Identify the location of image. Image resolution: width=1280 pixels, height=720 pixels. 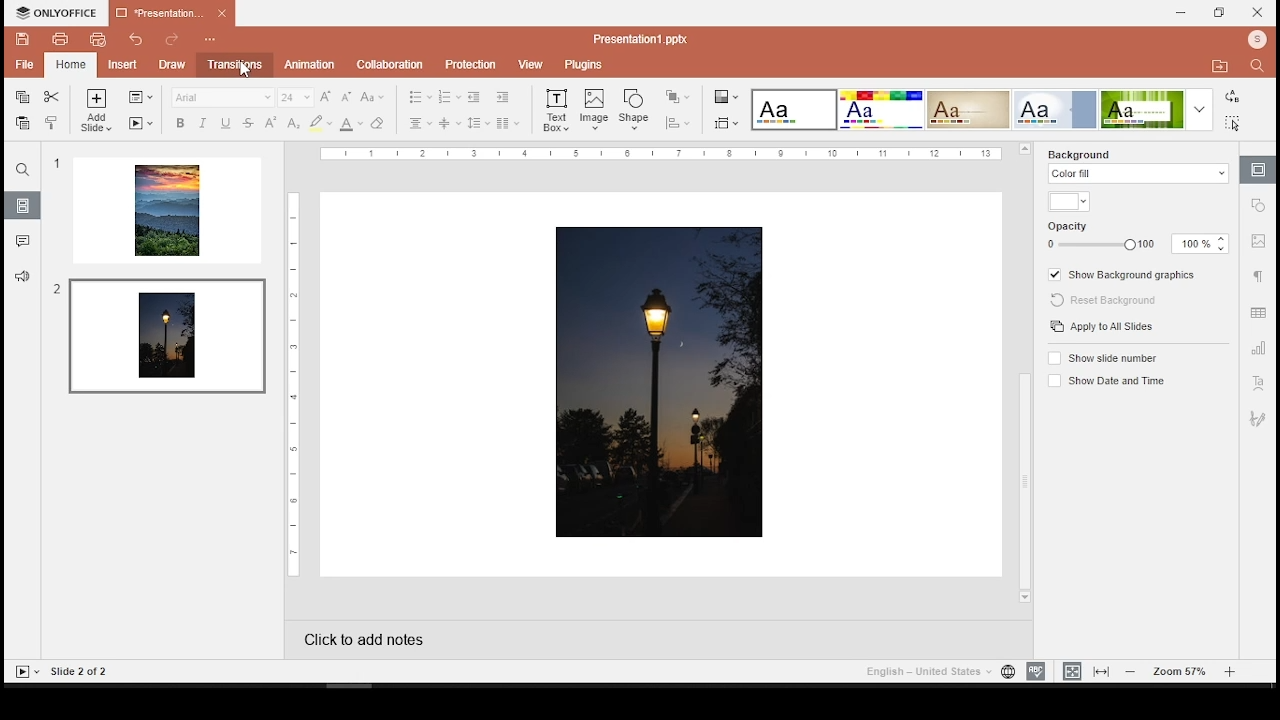
(594, 110).